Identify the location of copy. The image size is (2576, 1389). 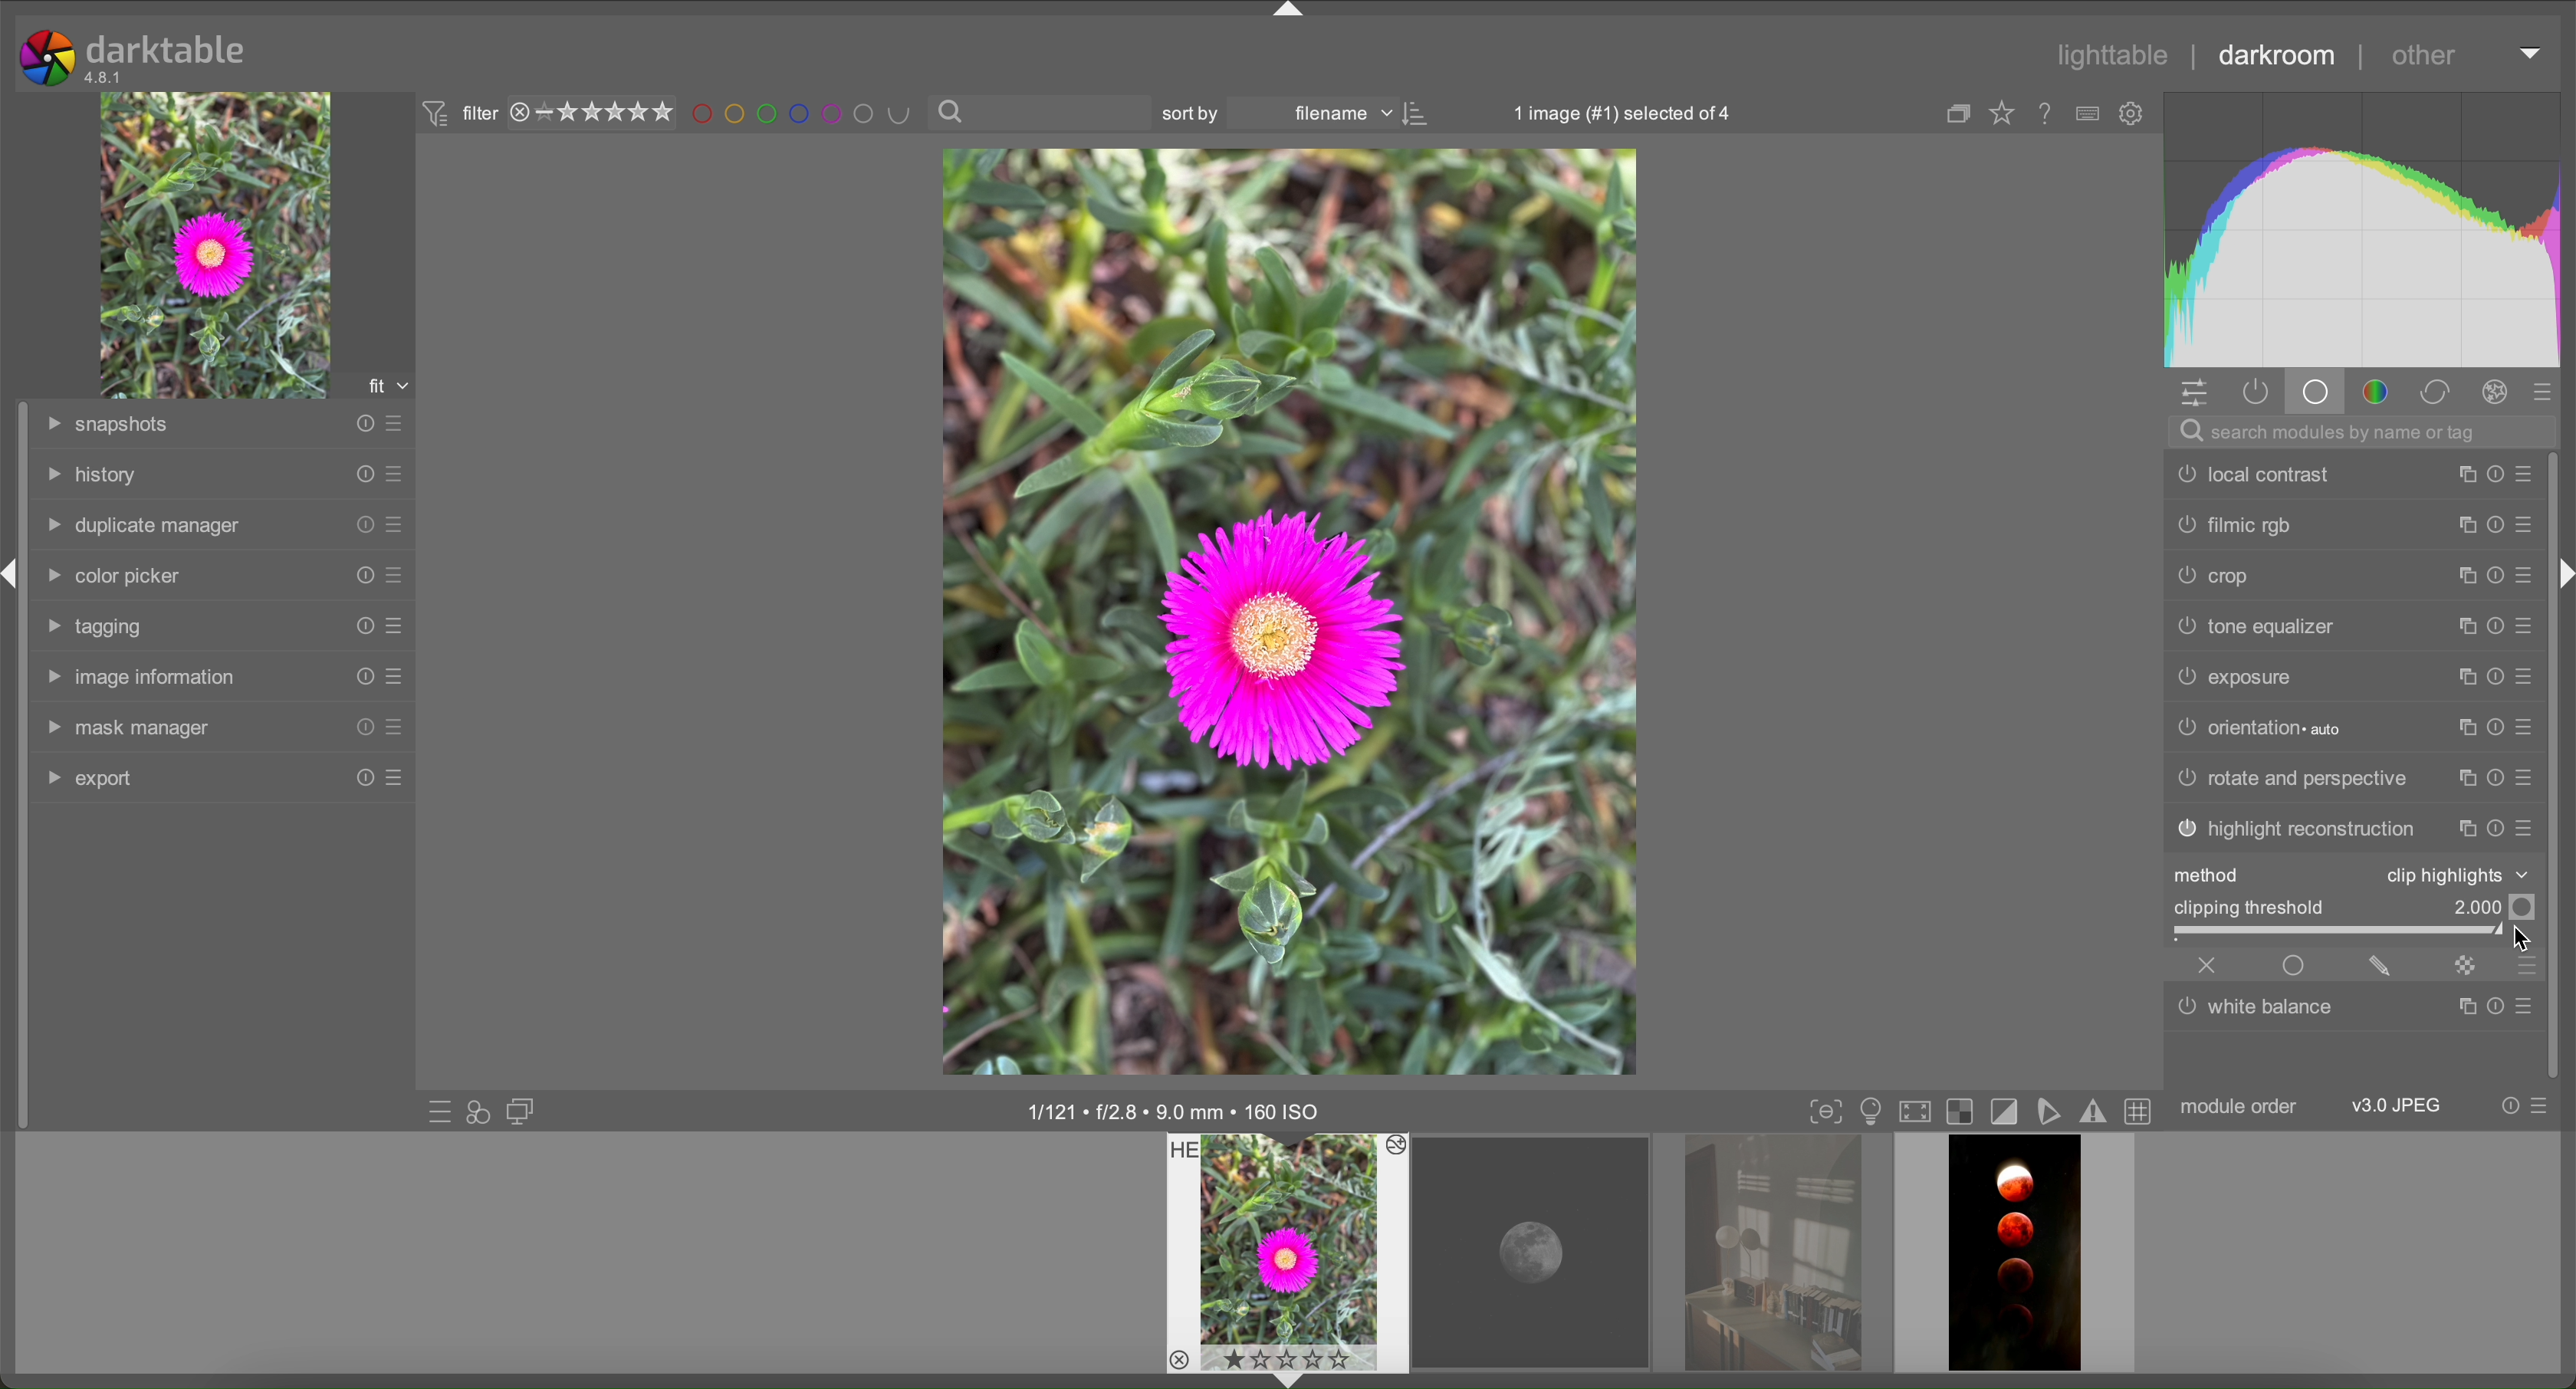
(2465, 829).